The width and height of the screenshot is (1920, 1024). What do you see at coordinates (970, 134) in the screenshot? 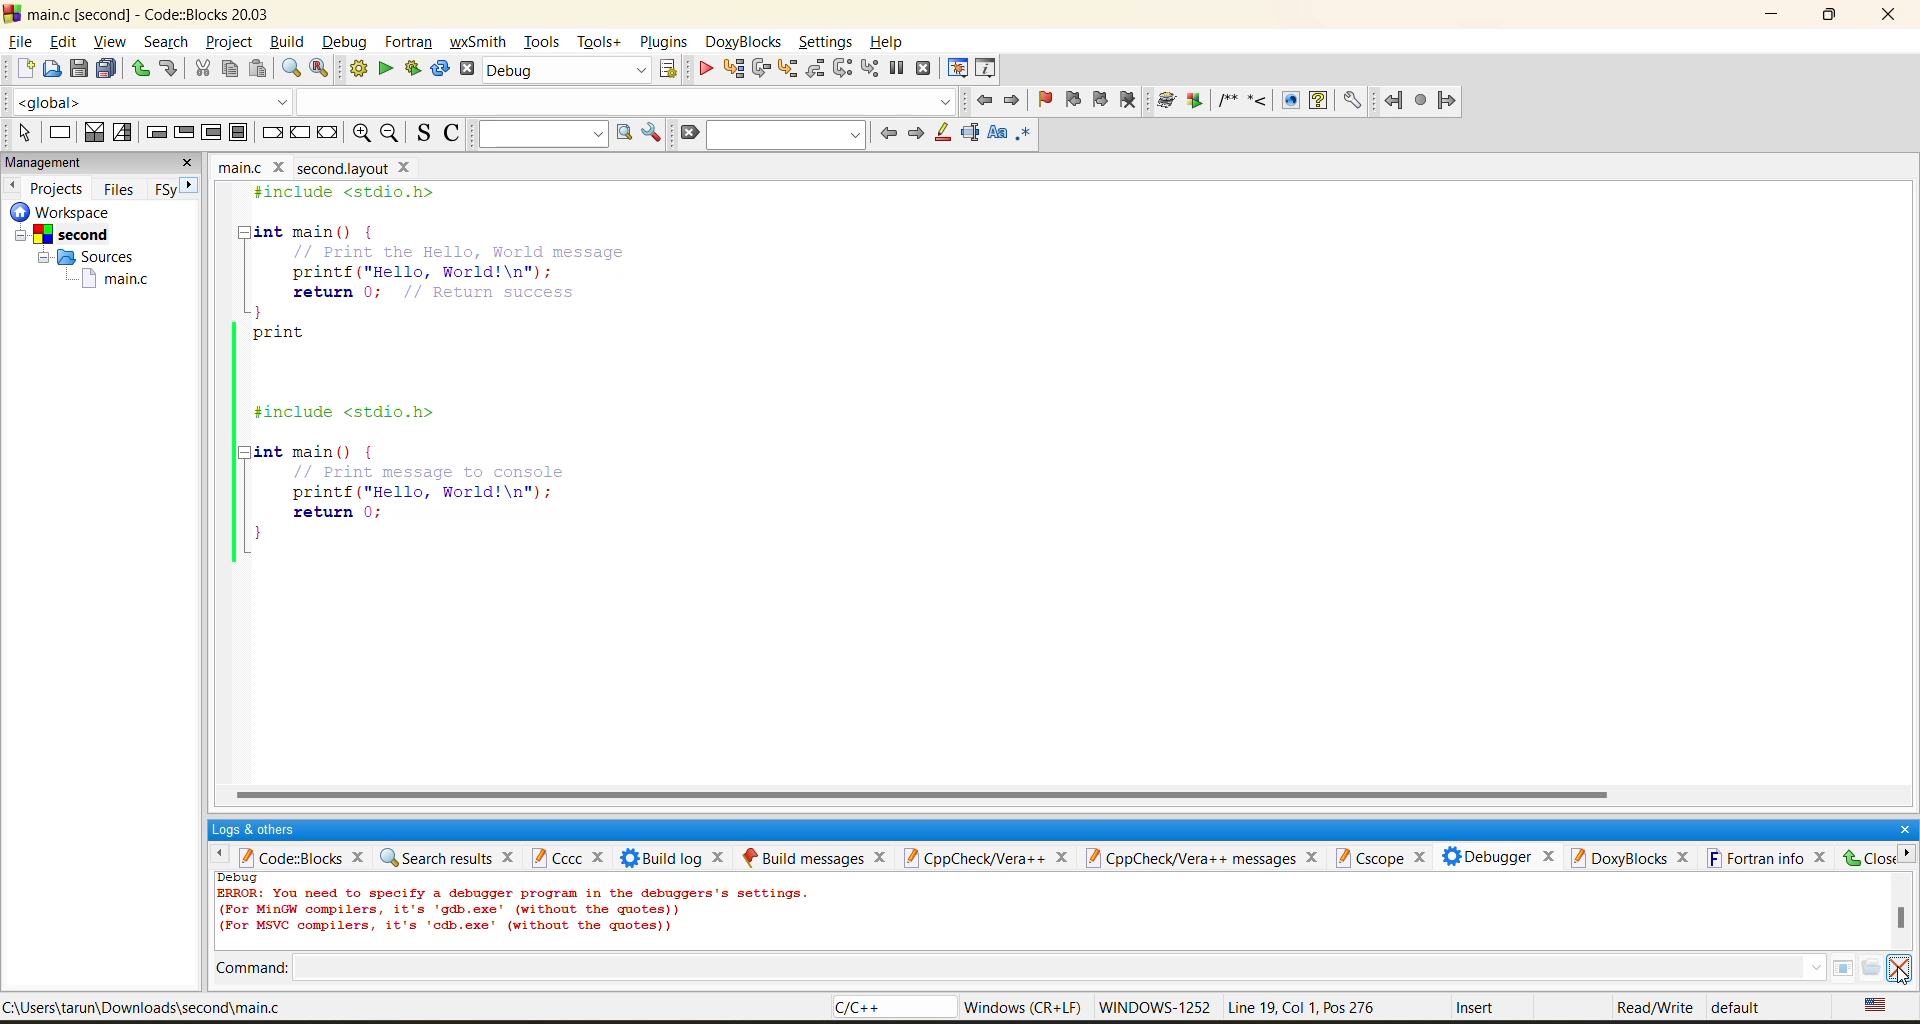
I see `selected text` at bounding box center [970, 134].